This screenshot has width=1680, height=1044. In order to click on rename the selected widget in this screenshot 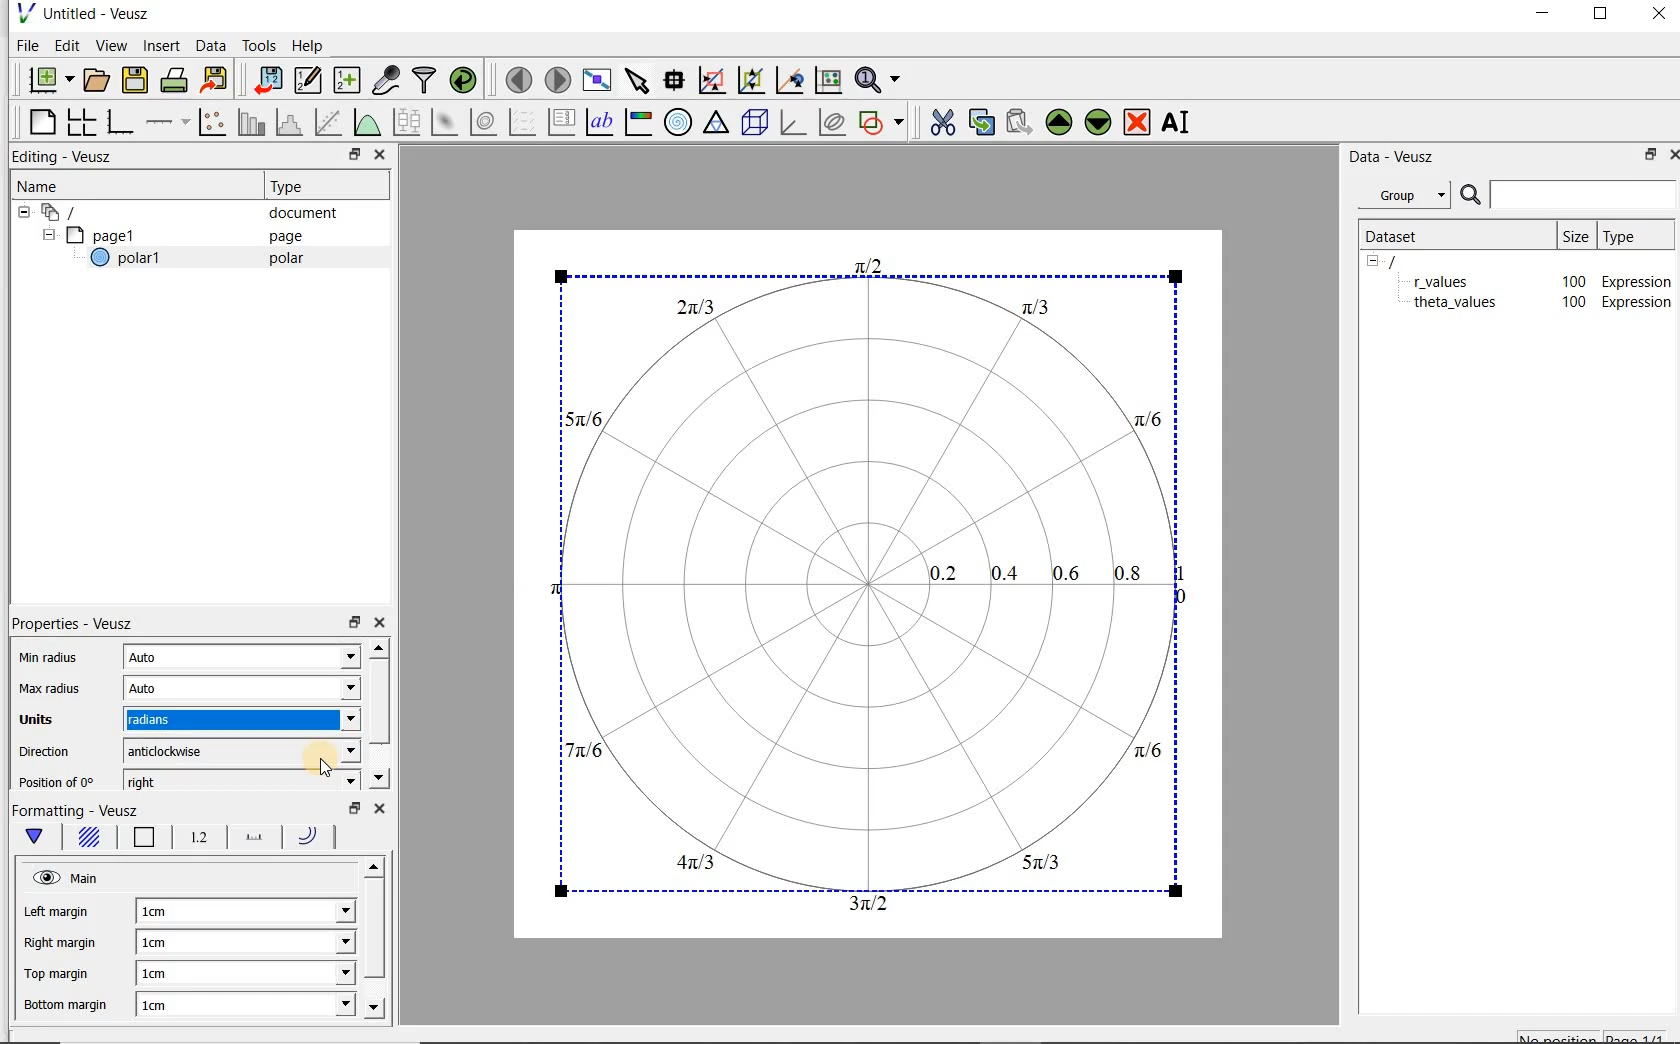, I will do `click(1180, 122)`.